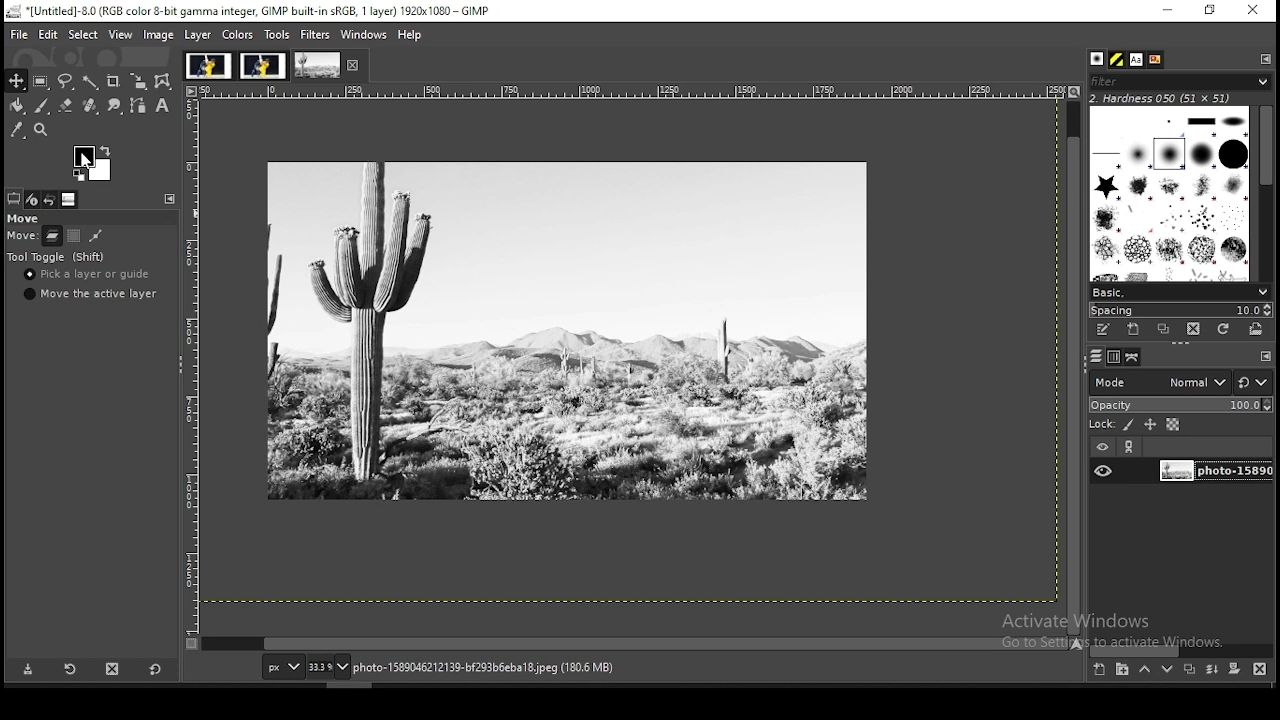 This screenshot has width=1280, height=720. What do you see at coordinates (1223, 329) in the screenshot?
I see `refresh brush` at bounding box center [1223, 329].